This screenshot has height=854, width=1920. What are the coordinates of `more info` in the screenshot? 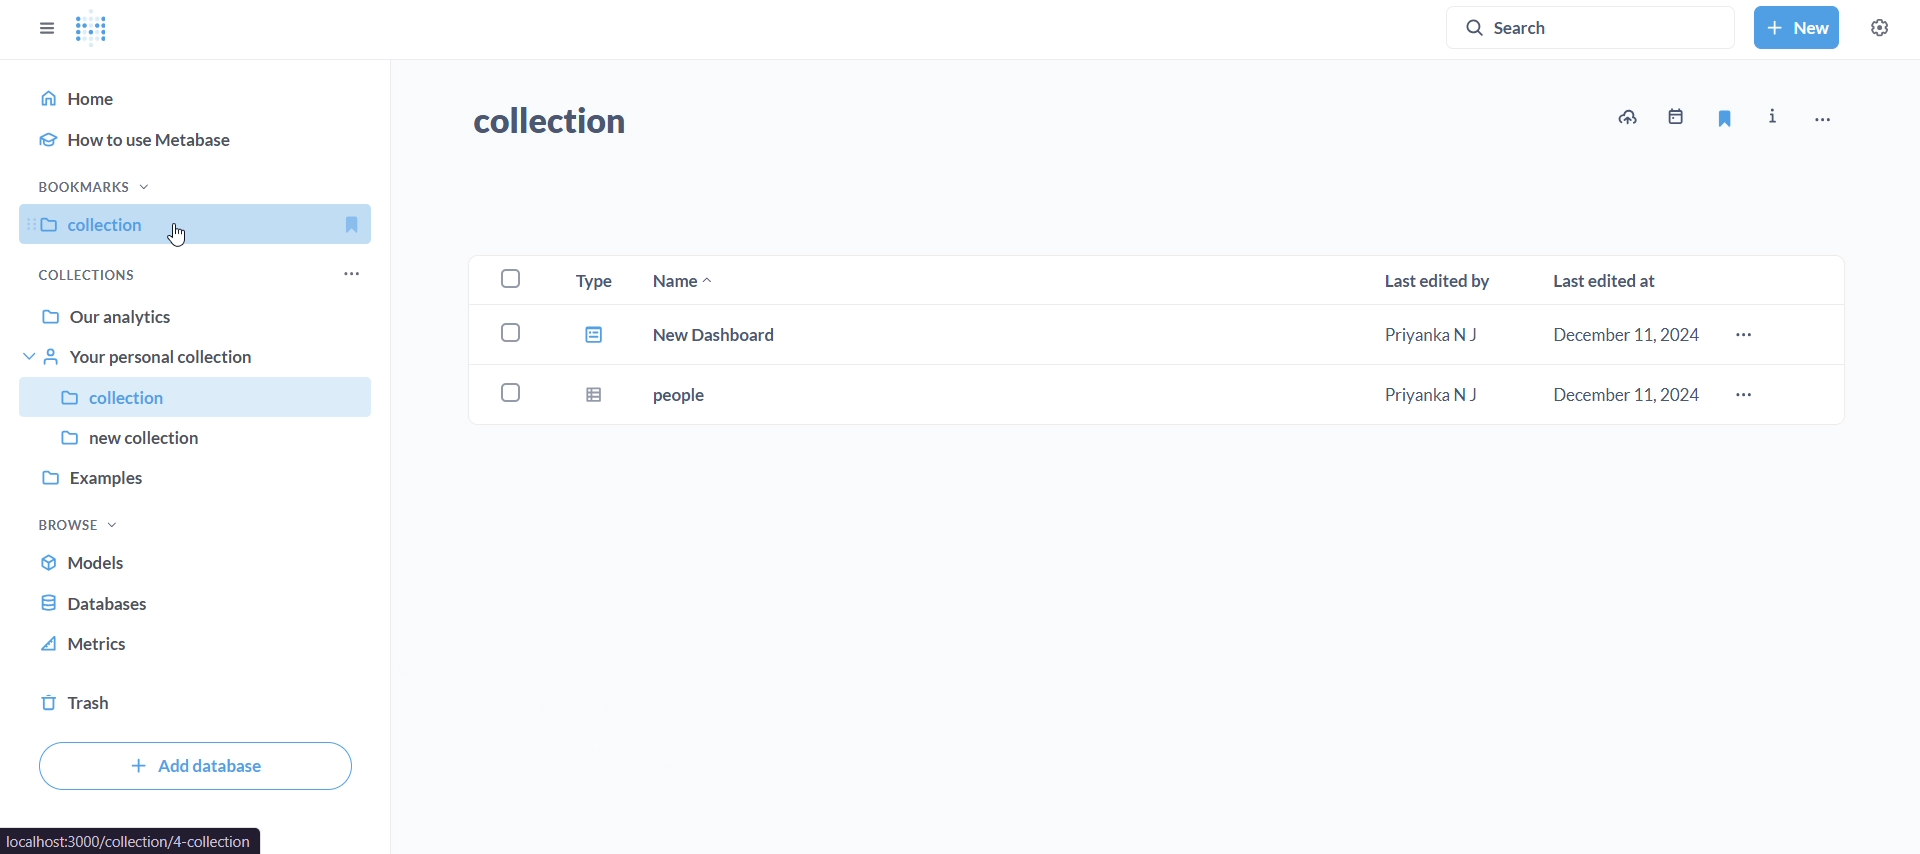 It's located at (1771, 119).